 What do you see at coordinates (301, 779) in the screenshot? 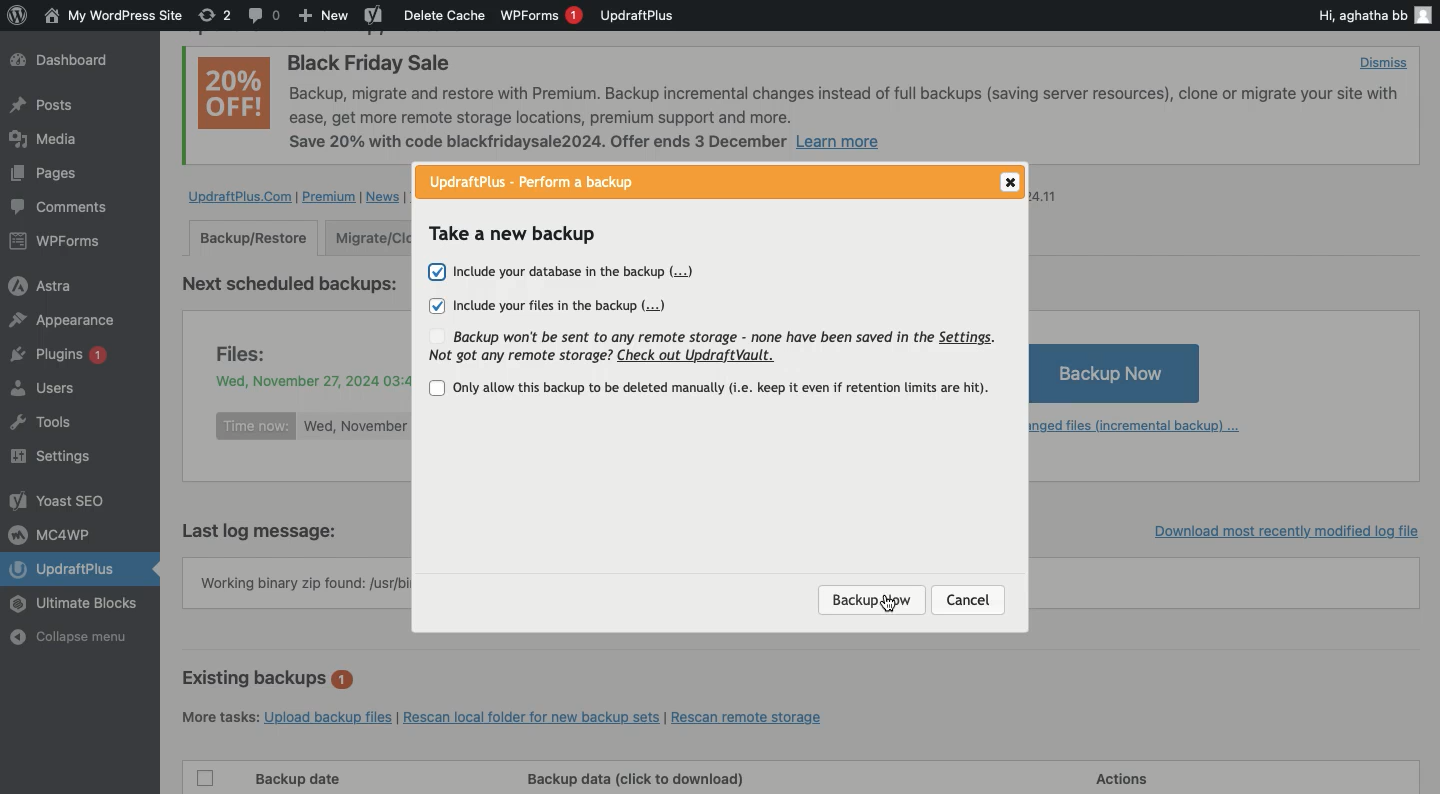
I see `Backup date` at bounding box center [301, 779].